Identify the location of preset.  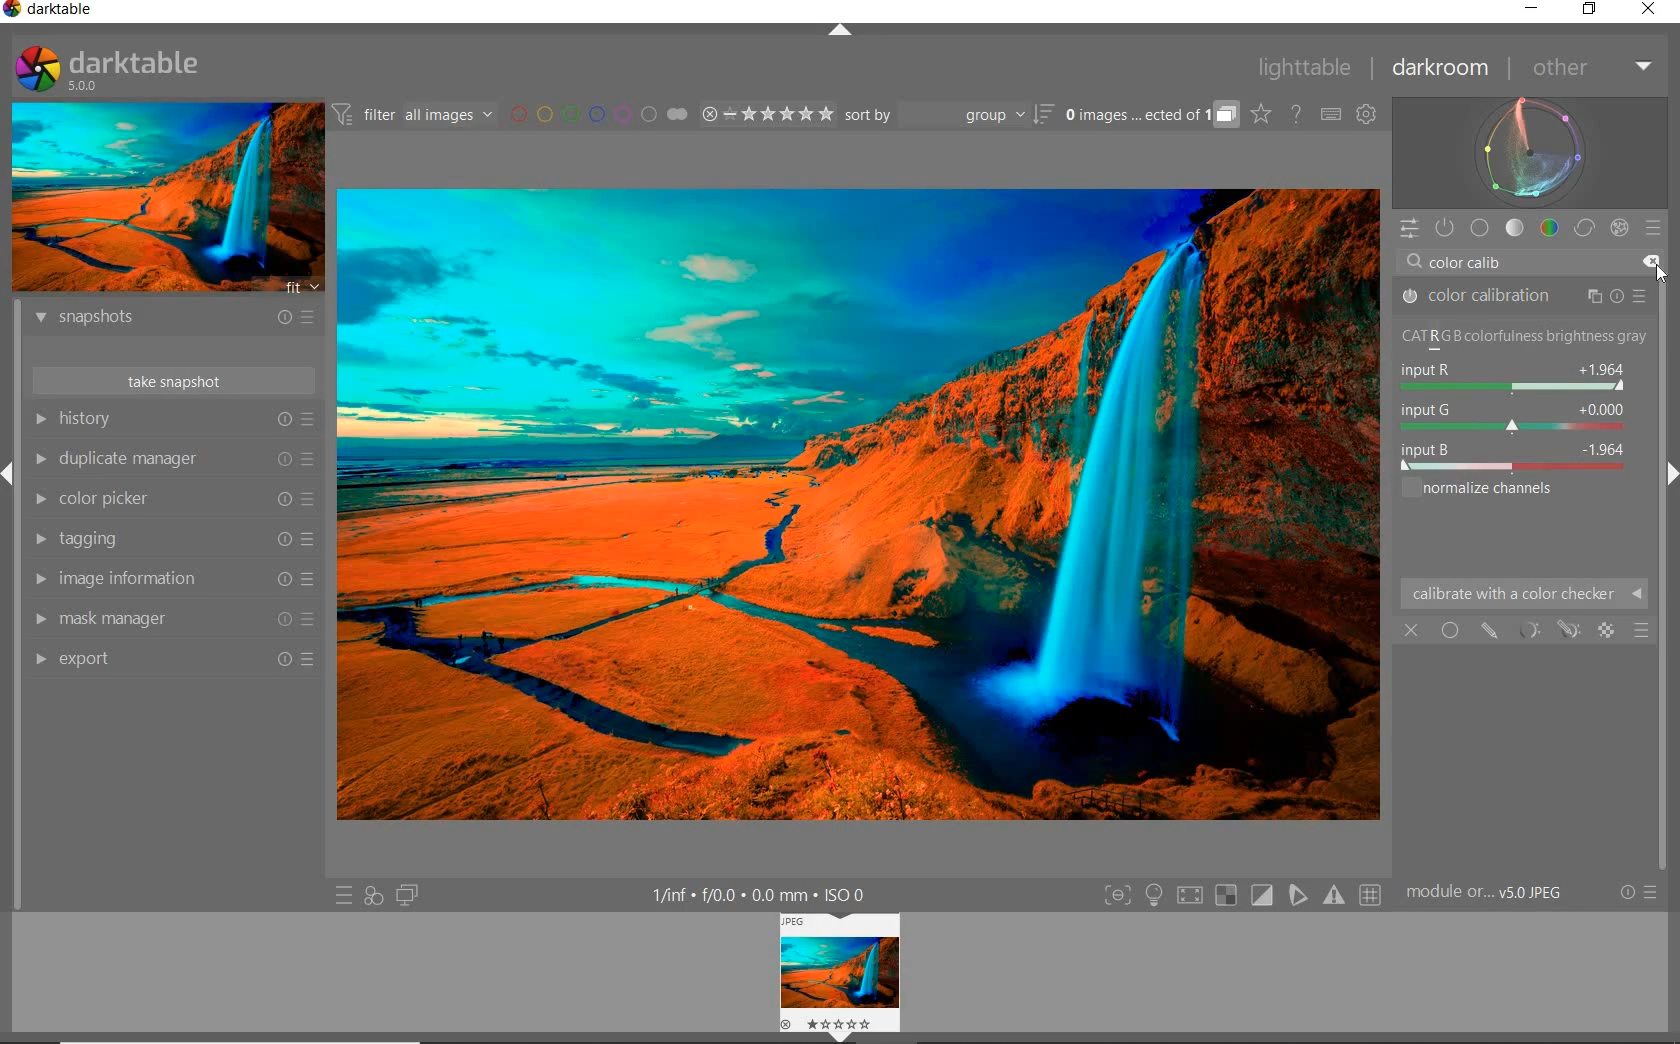
(1655, 231).